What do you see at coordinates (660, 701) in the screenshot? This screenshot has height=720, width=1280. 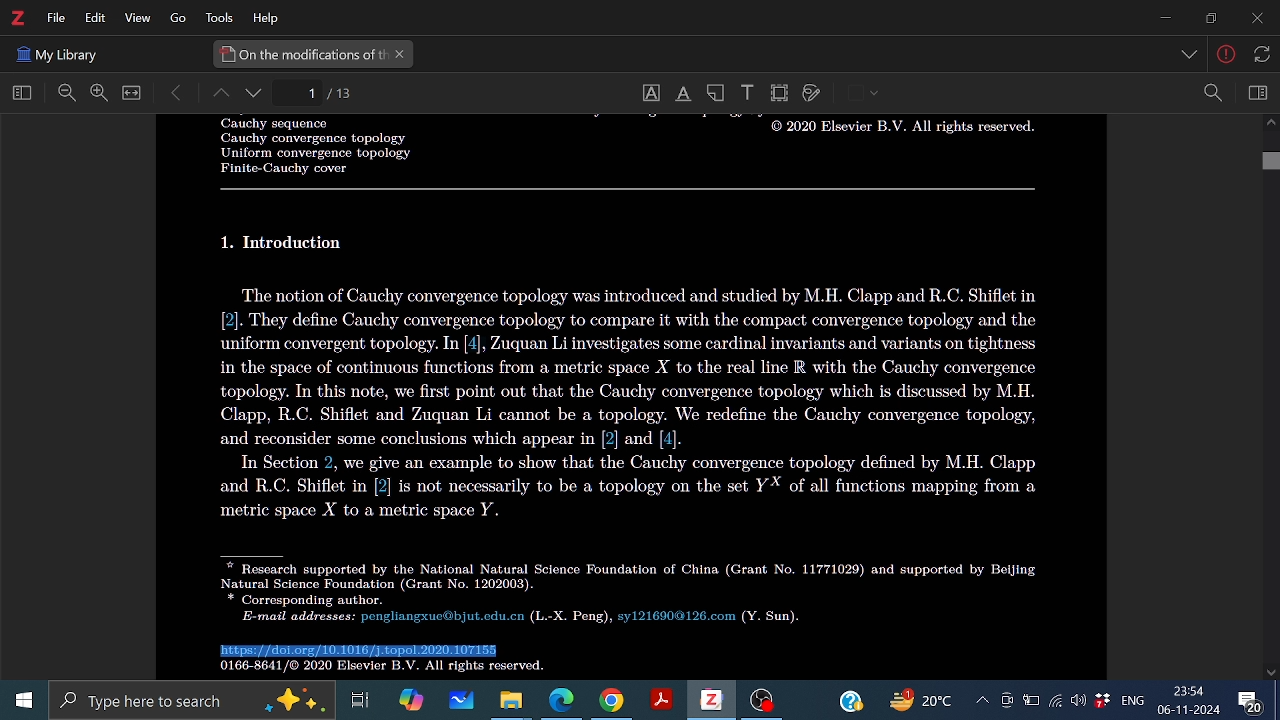 I see `Adobe reader` at bounding box center [660, 701].